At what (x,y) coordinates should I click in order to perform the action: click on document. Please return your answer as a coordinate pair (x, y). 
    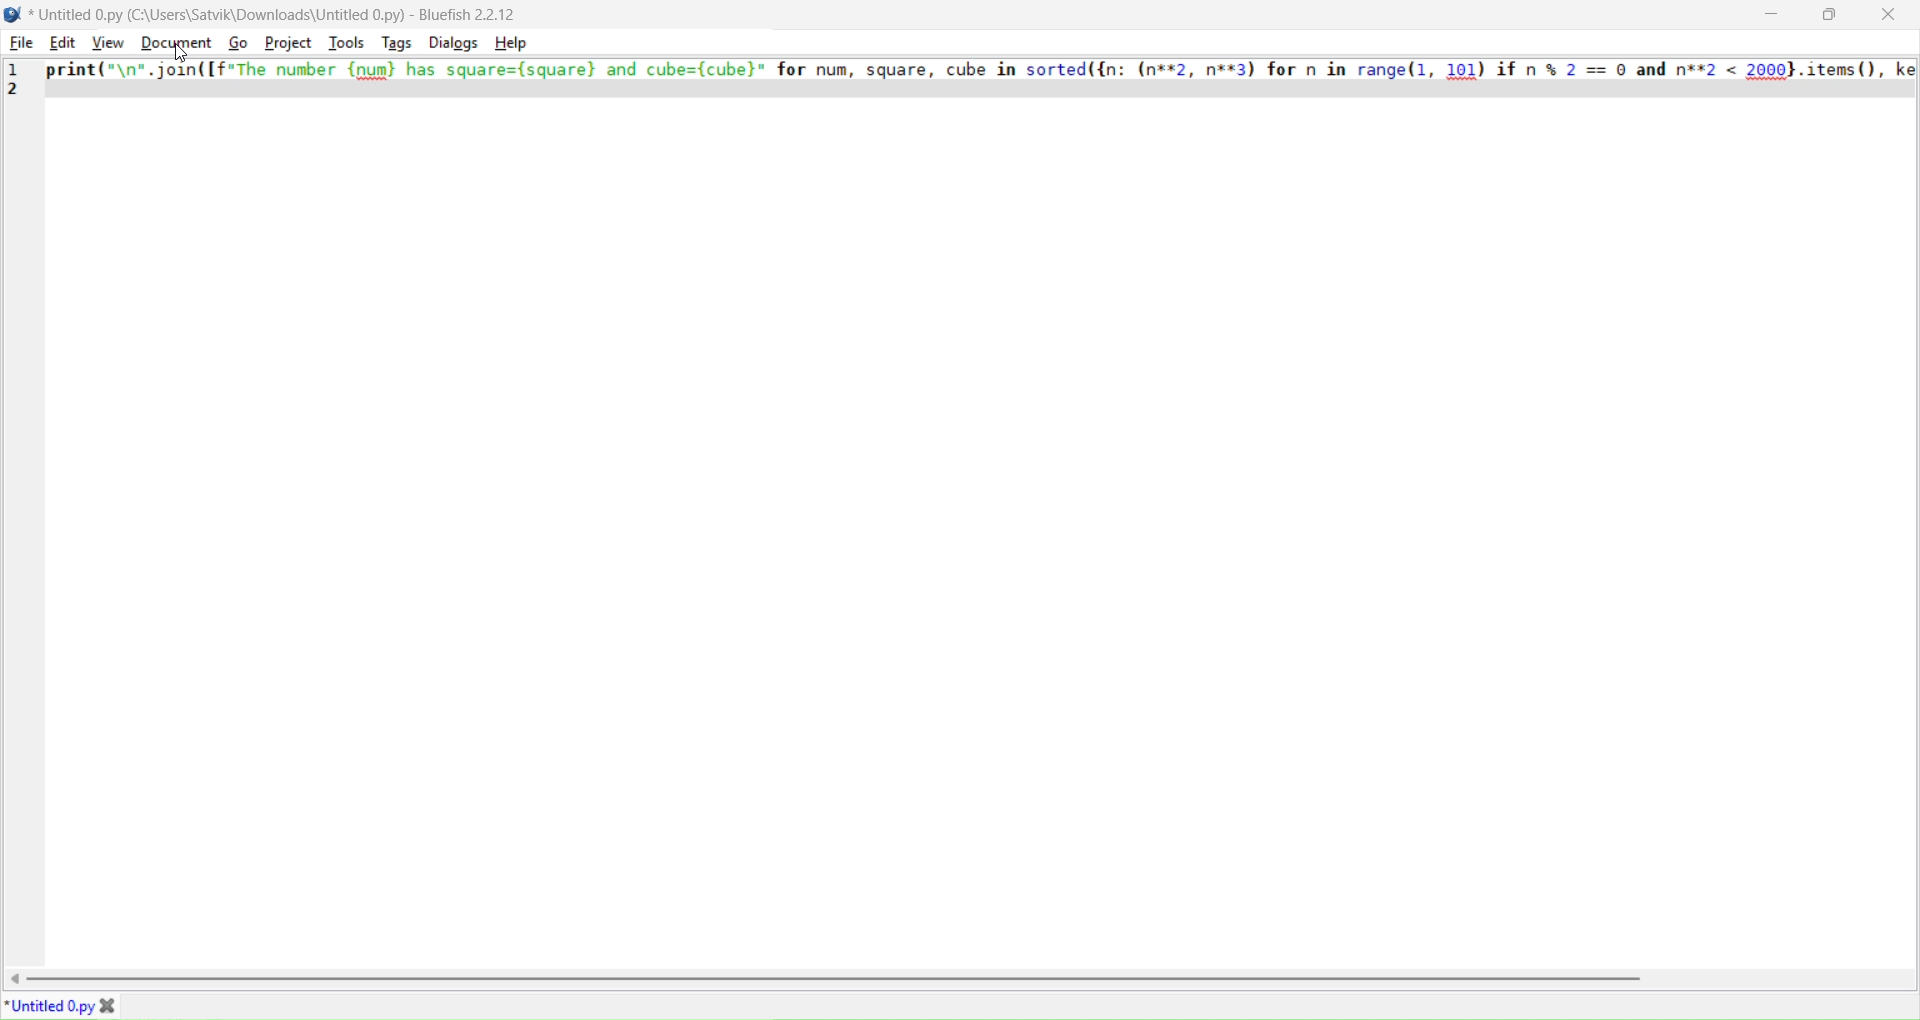
    Looking at the image, I should click on (171, 42).